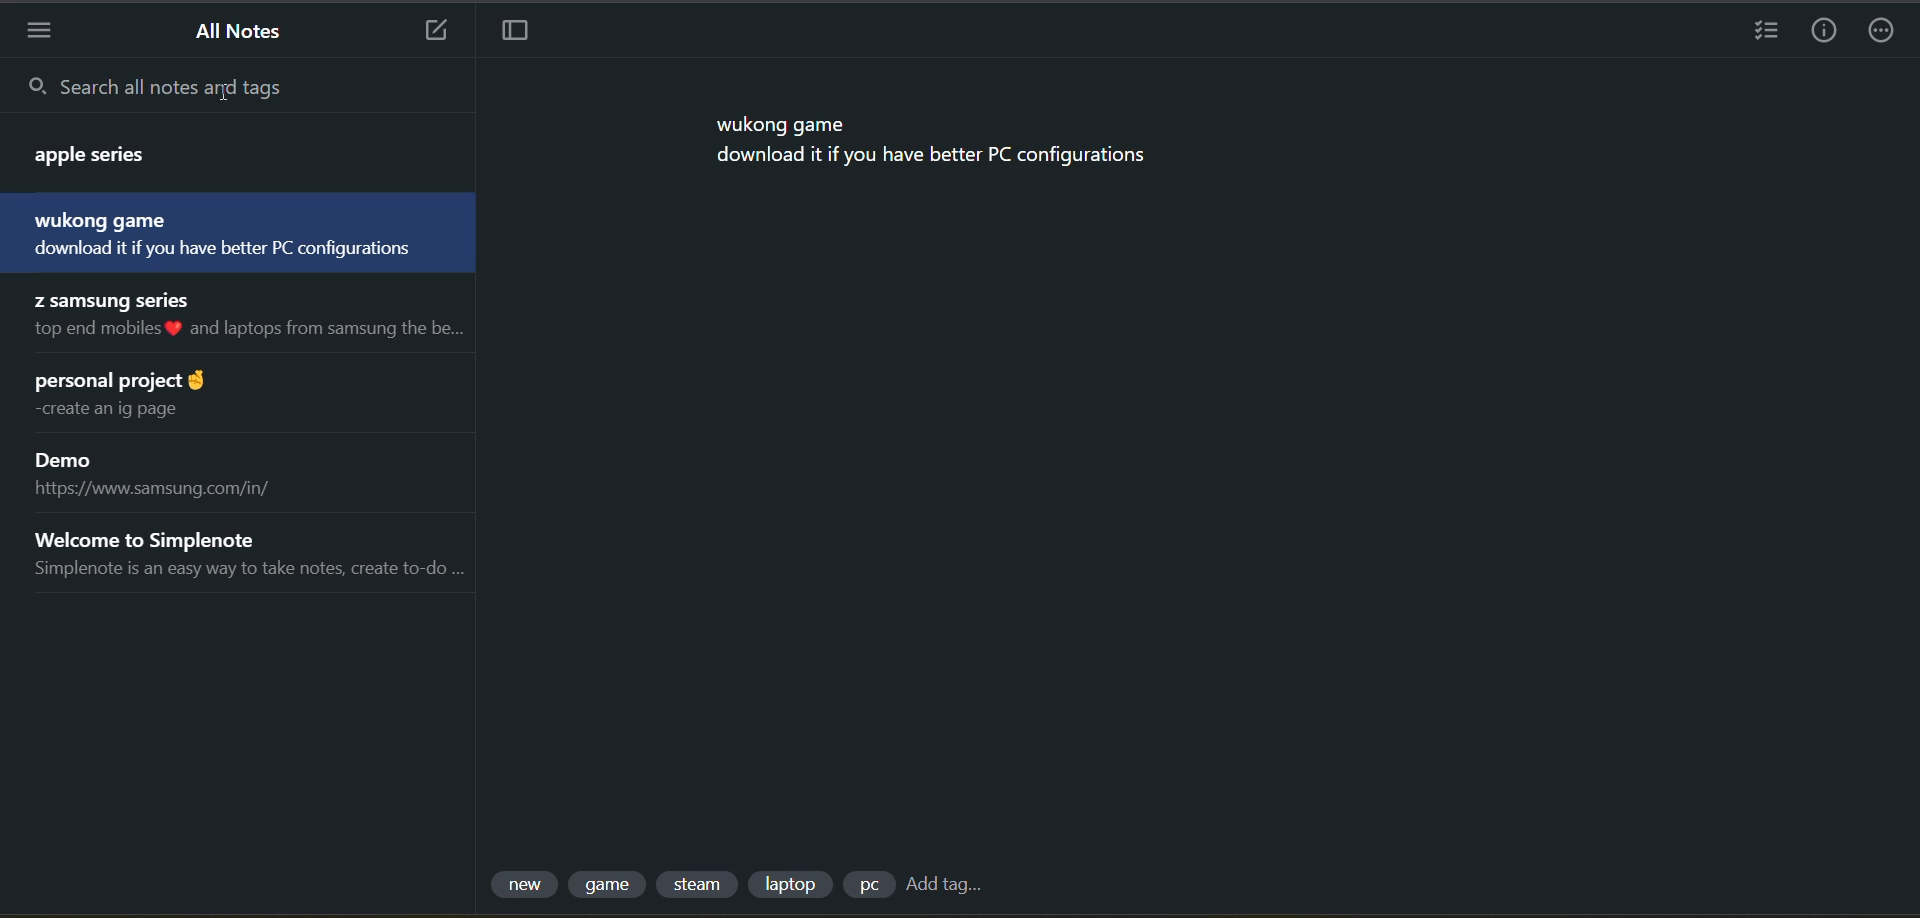 The image size is (1920, 918). Describe the element at coordinates (234, 234) in the screenshot. I see `note title and preview` at that location.